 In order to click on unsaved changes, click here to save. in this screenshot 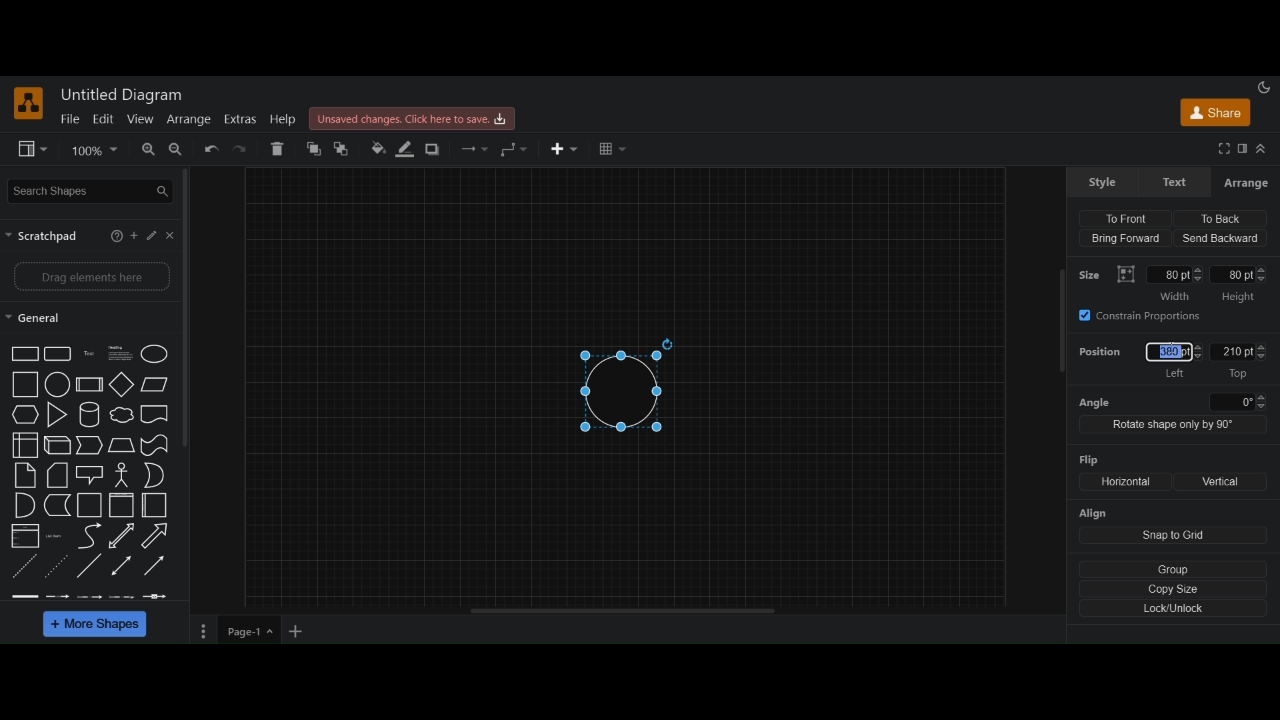, I will do `click(415, 119)`.